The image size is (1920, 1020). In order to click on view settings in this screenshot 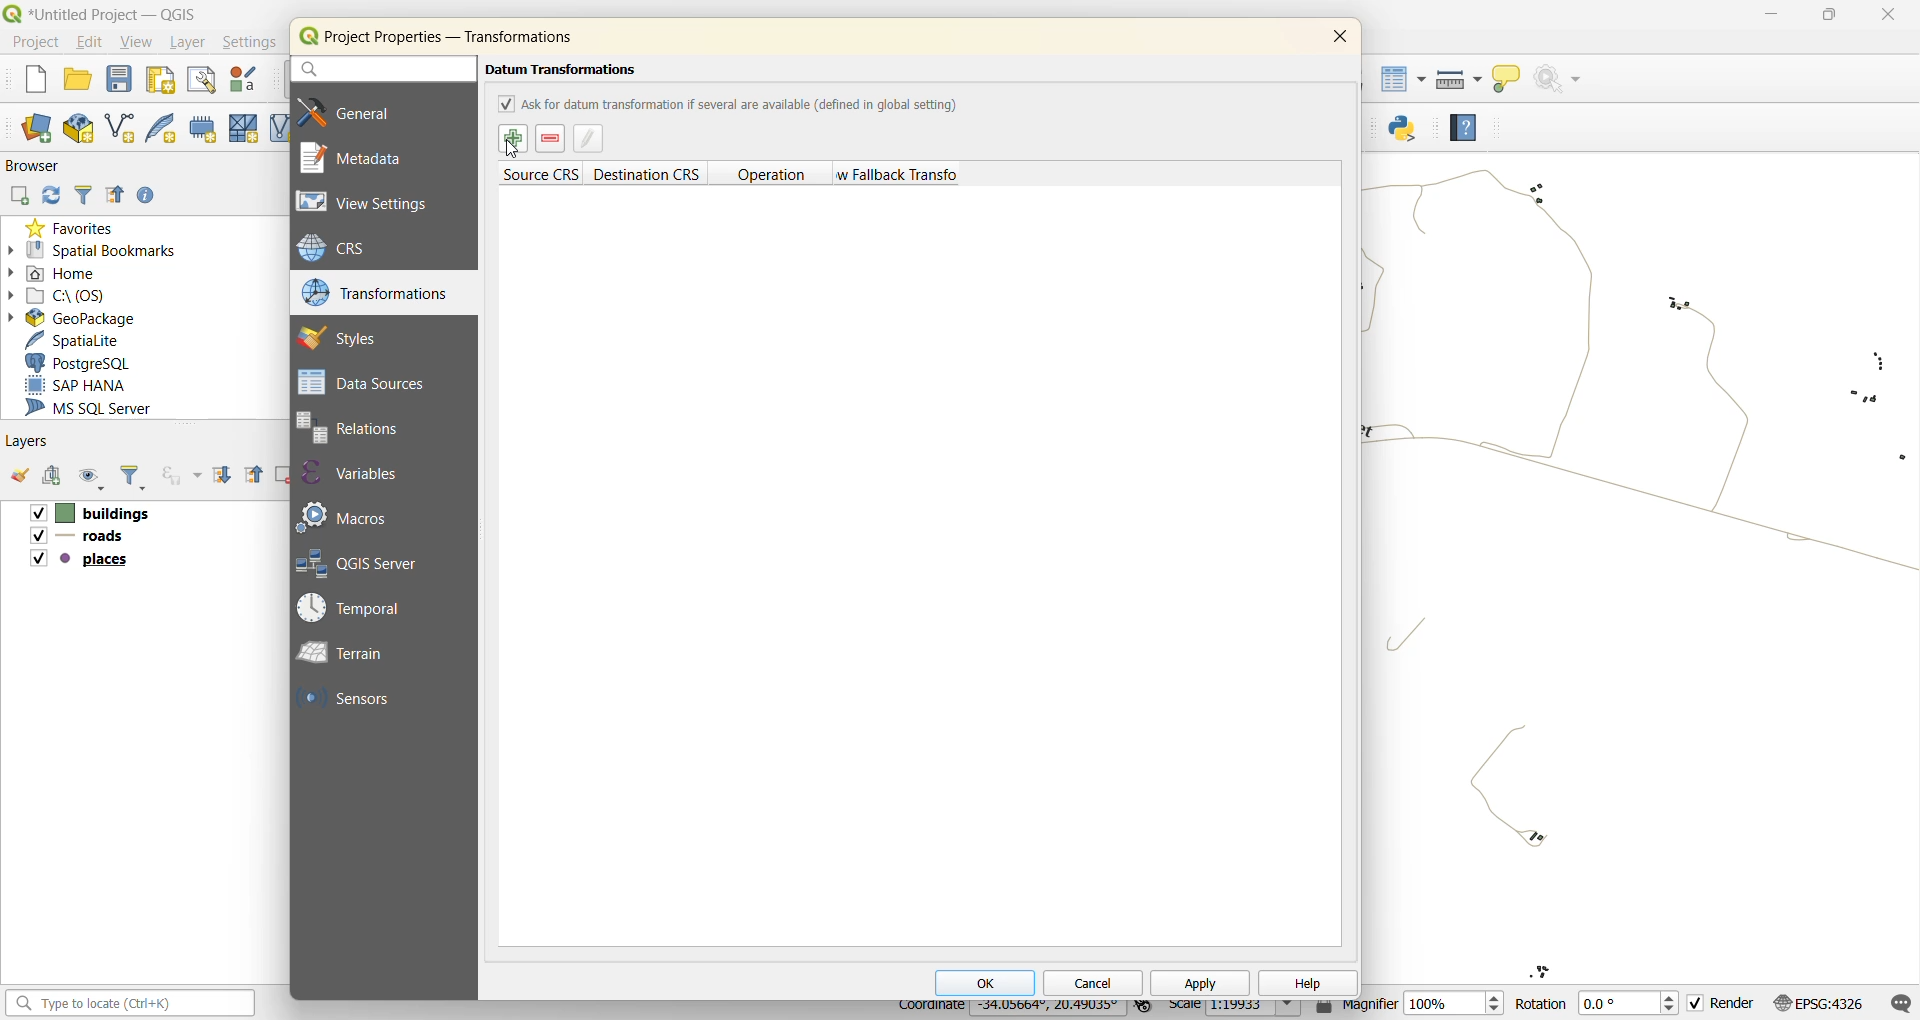, I will do `click(373, 204)`.